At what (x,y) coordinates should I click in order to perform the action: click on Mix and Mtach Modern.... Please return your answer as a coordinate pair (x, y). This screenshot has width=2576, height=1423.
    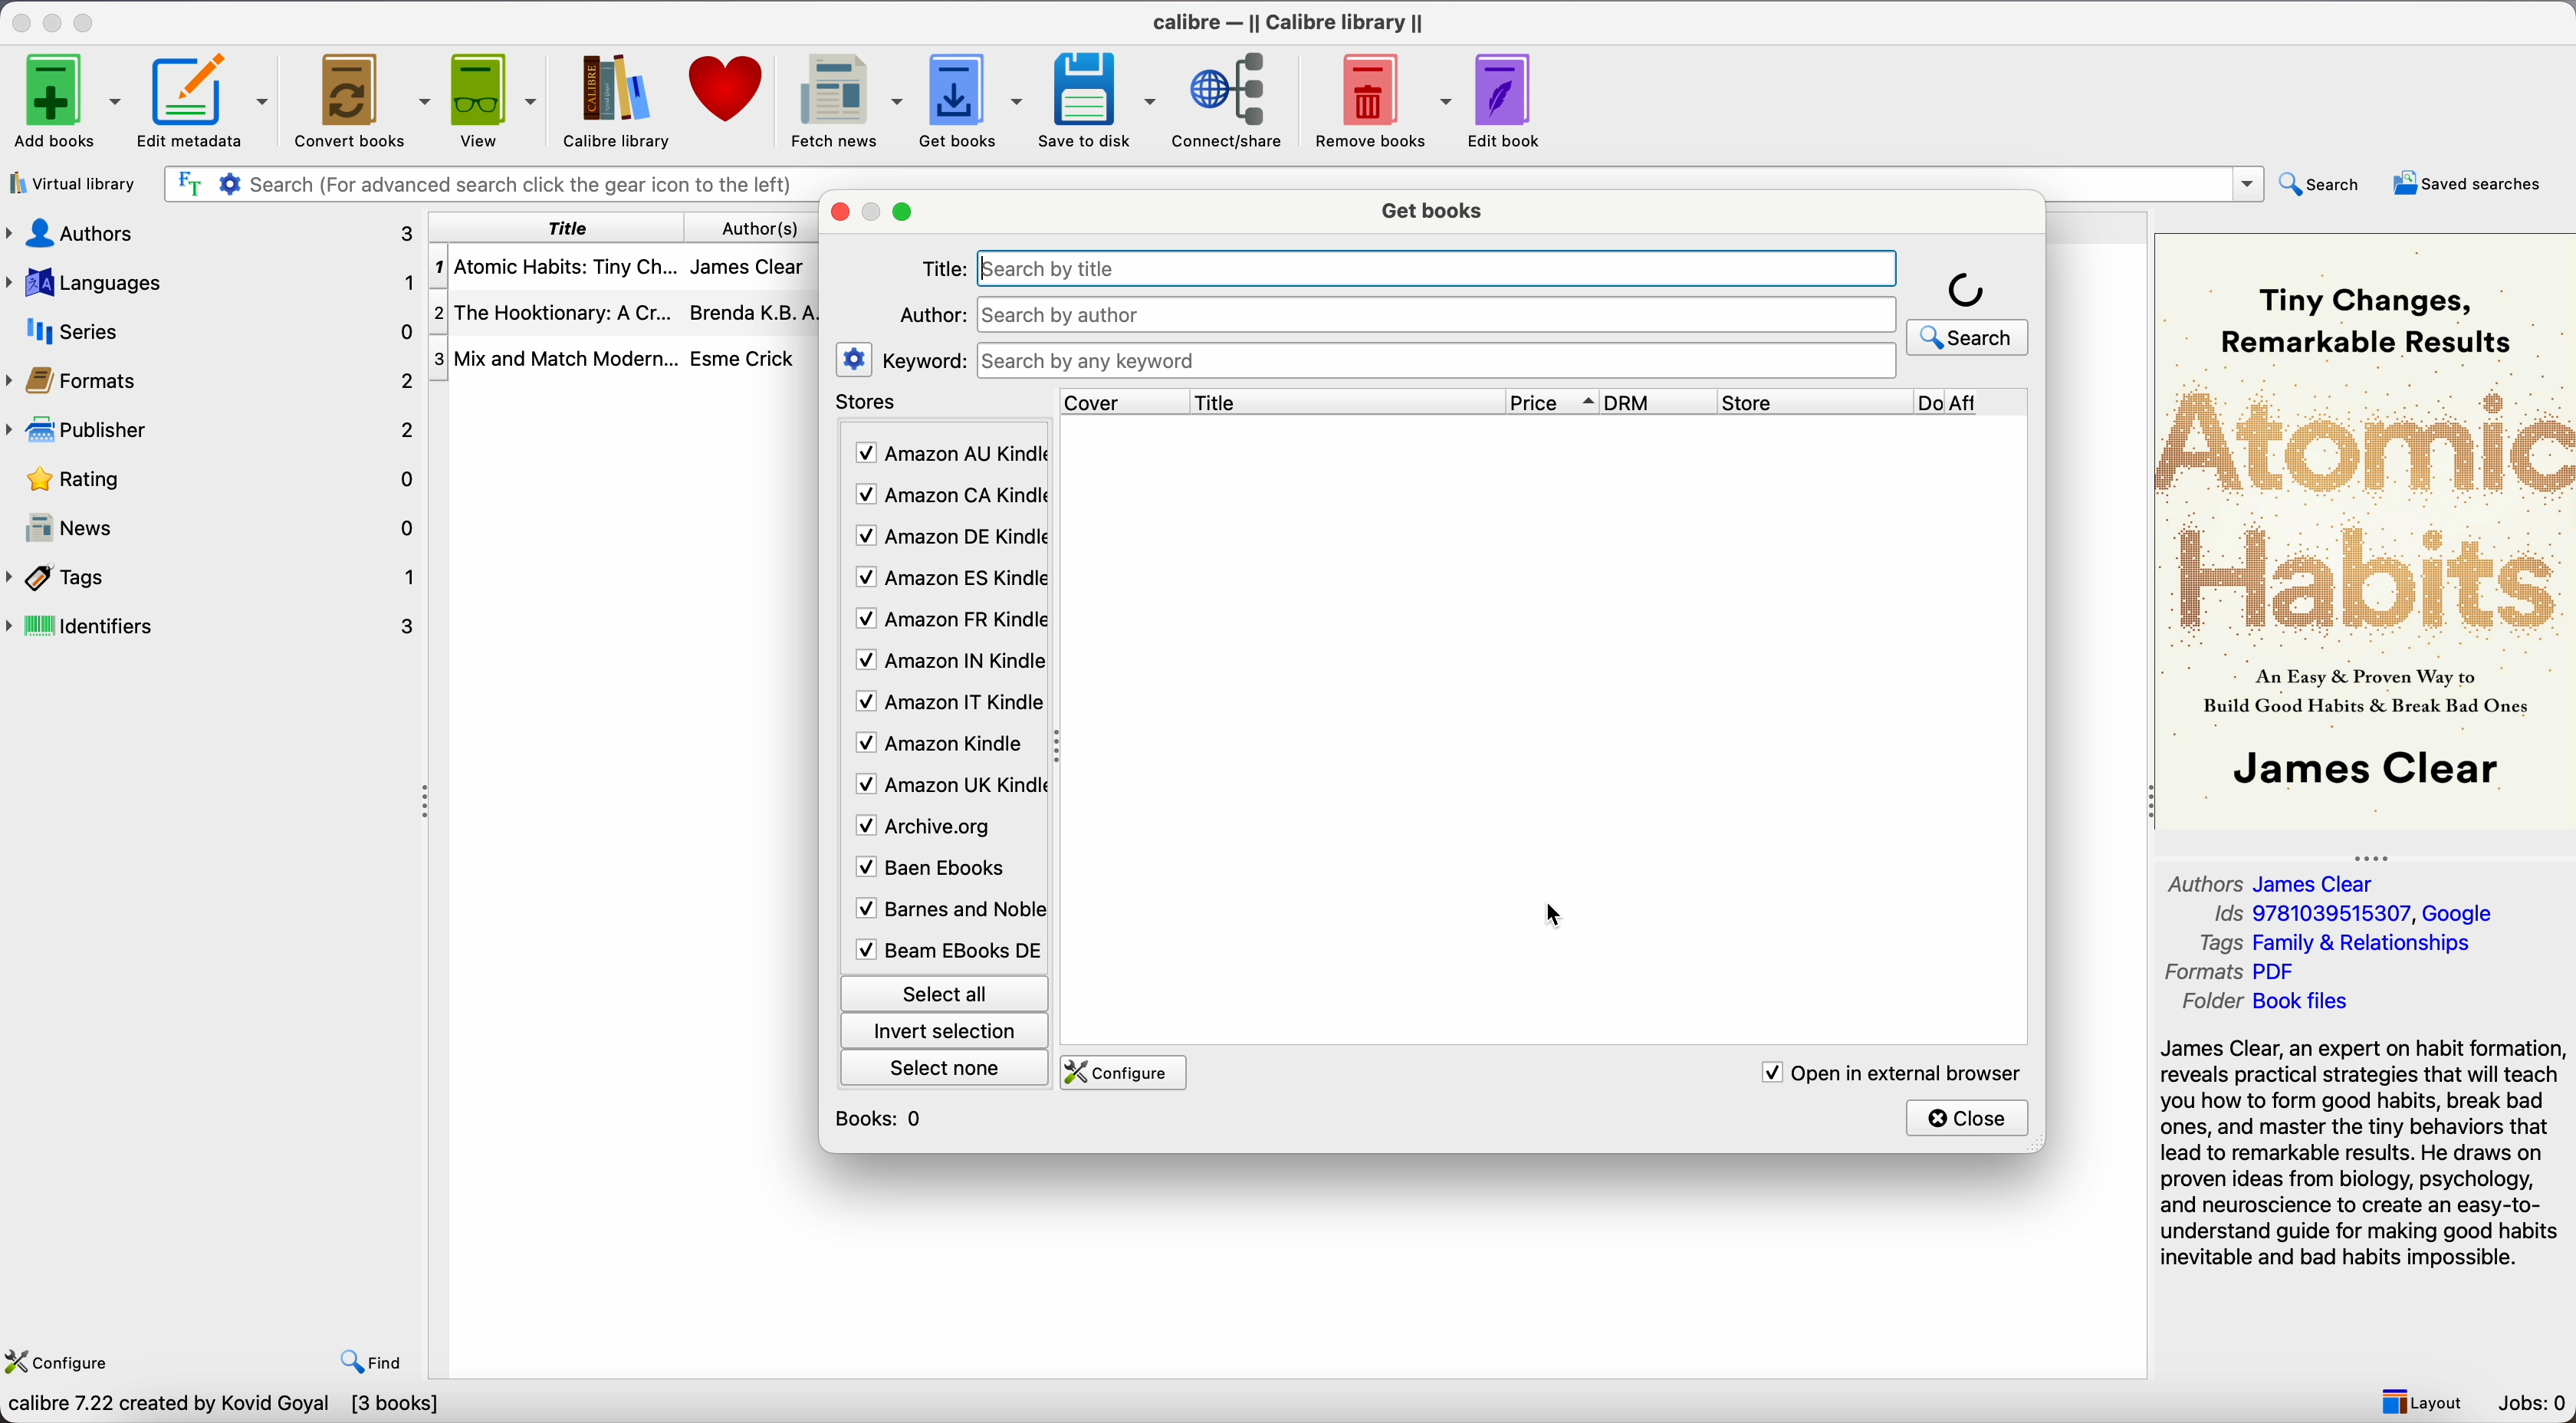
    Looking at the image, I should click on (552, 358).